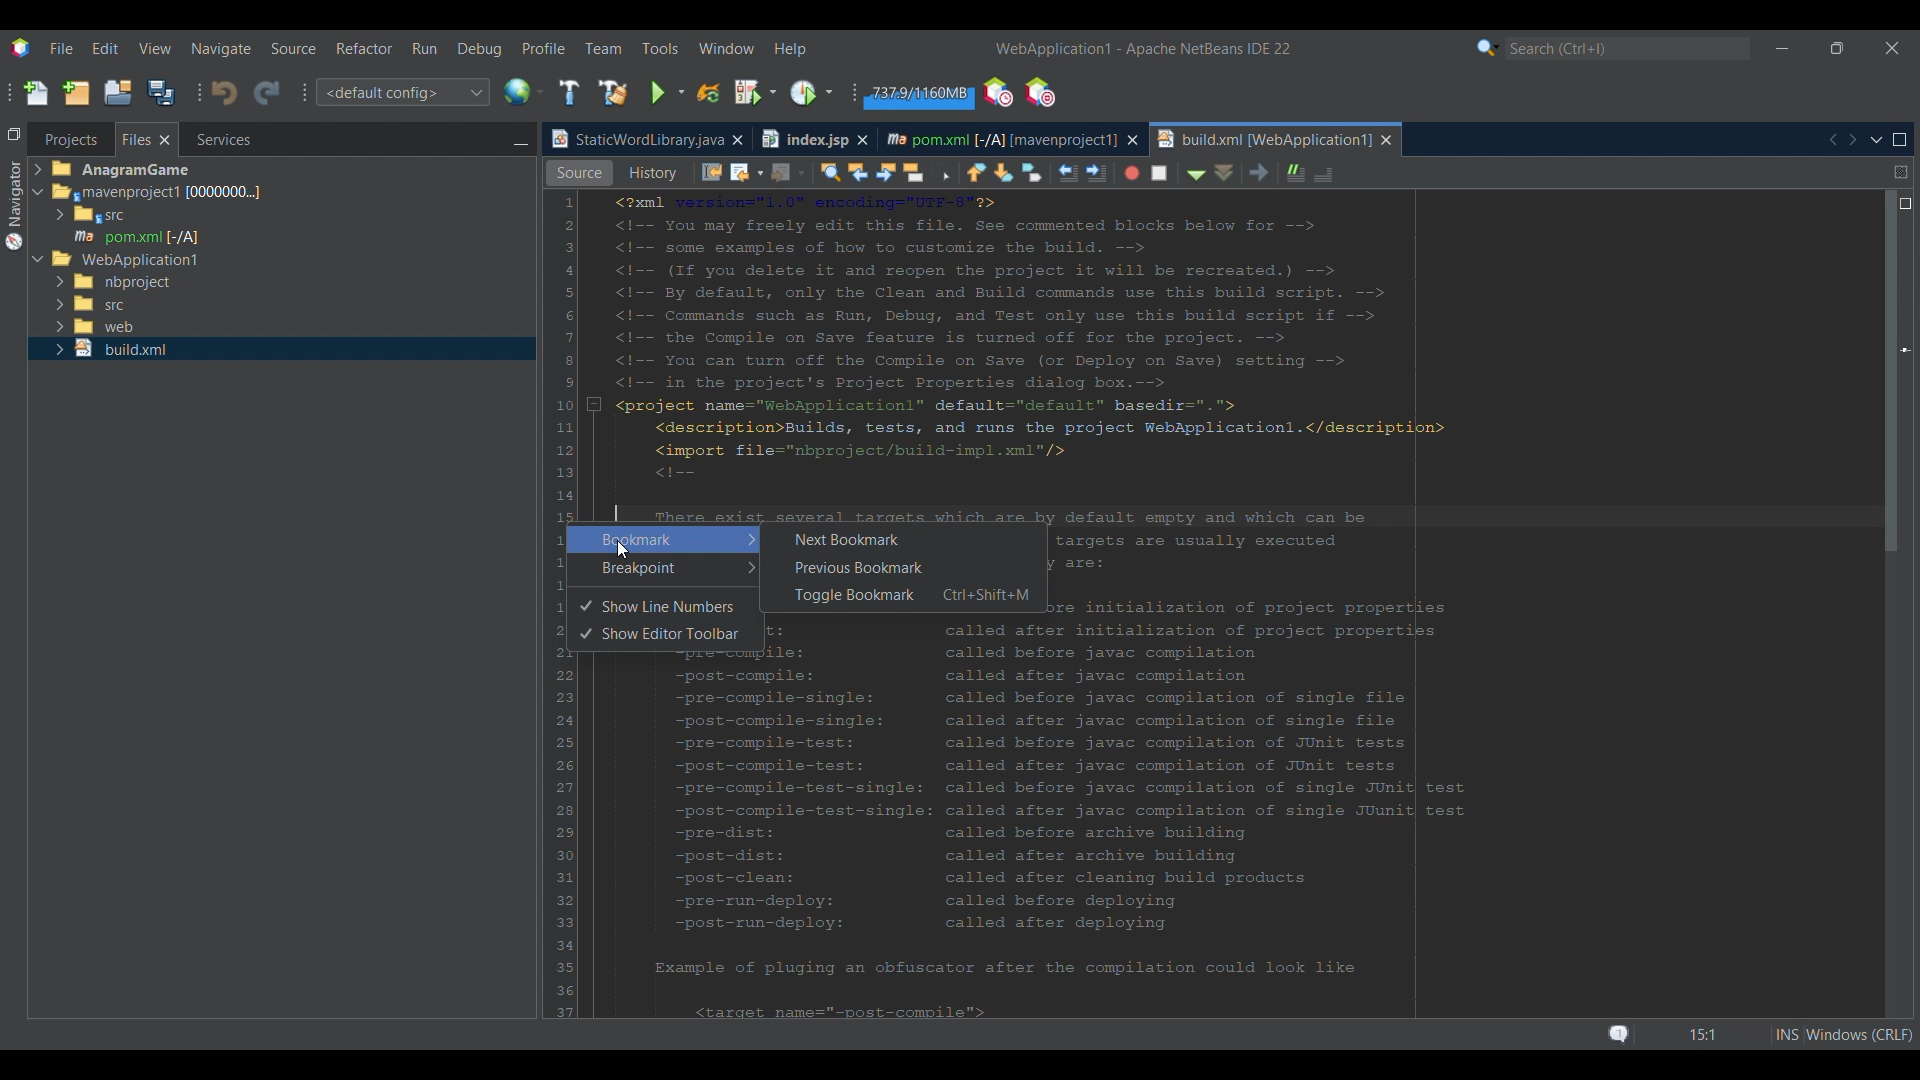 The image size is (1920, 1080). What do you see at coordinates (155, 49) in the screenshot?
I see `View menu` at bounding box center [155, 49].